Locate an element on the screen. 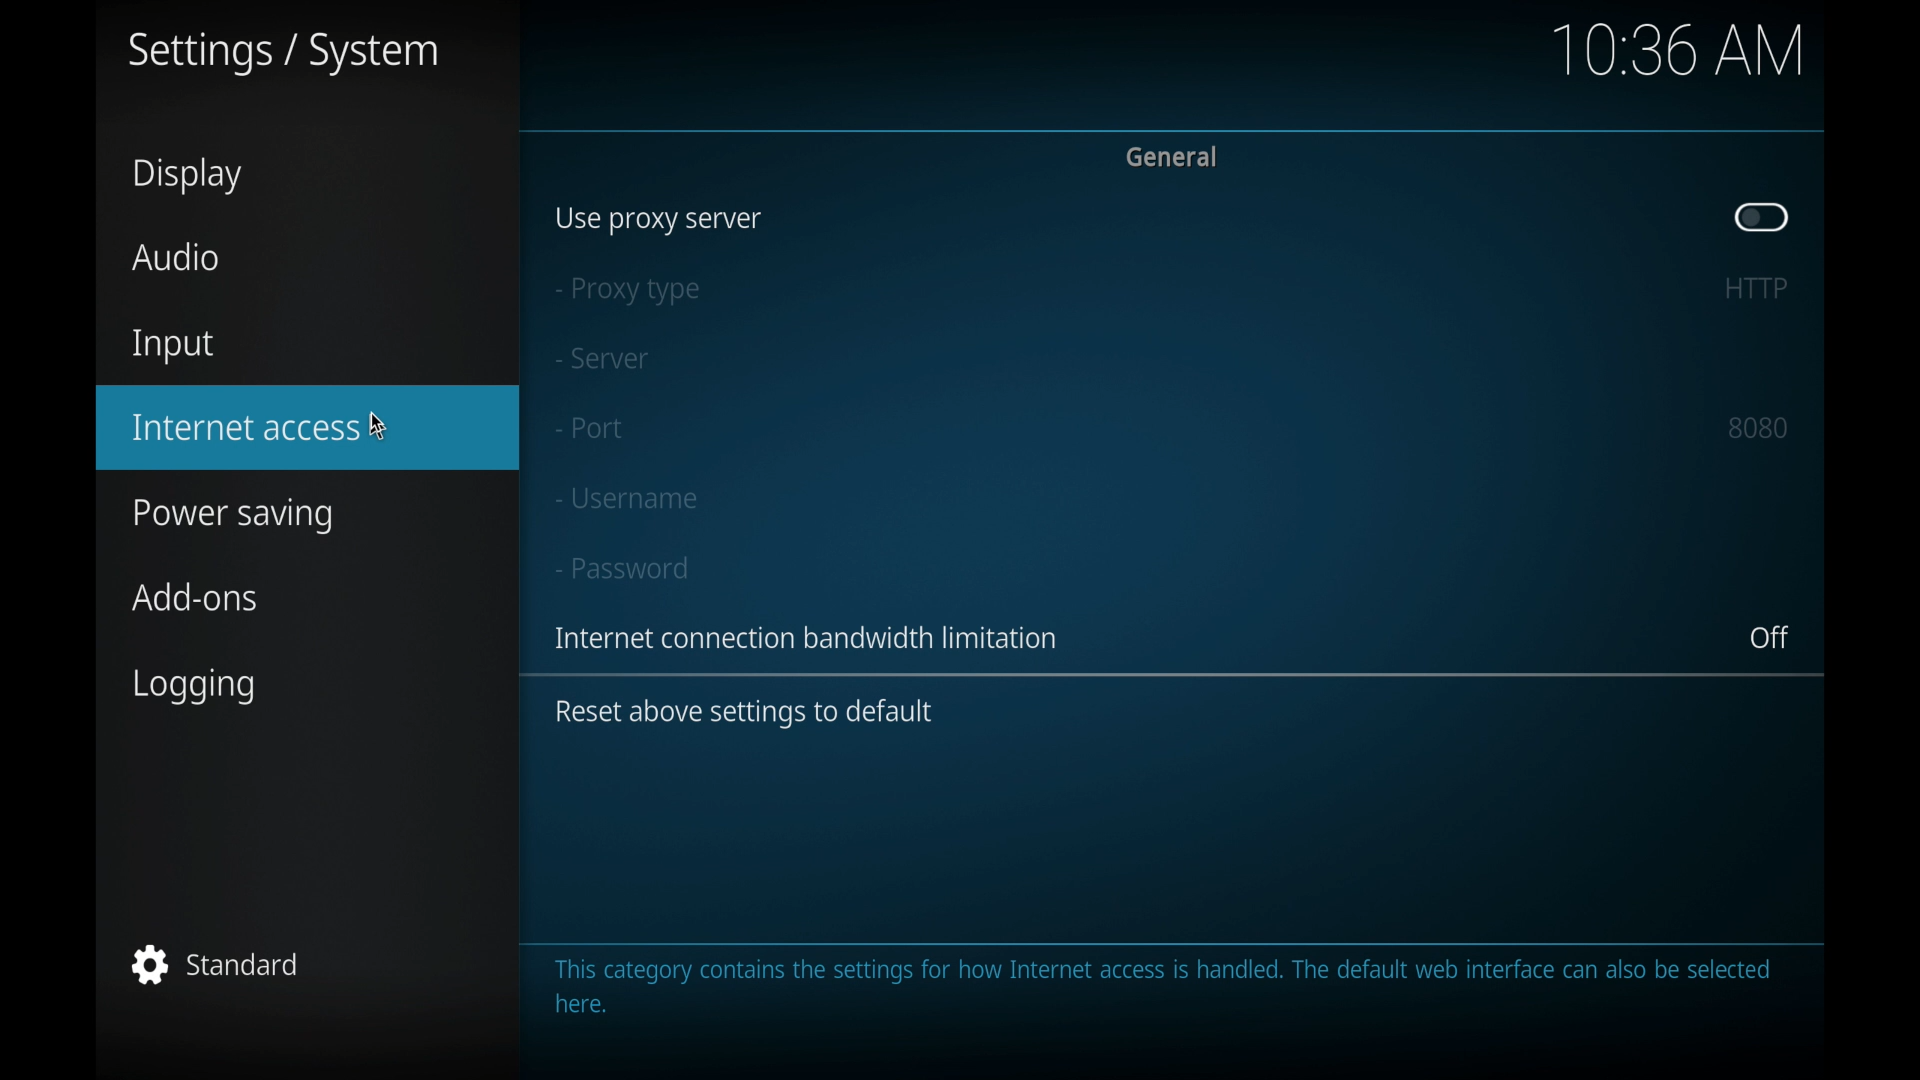  general is located at coordinates (1174, 155).